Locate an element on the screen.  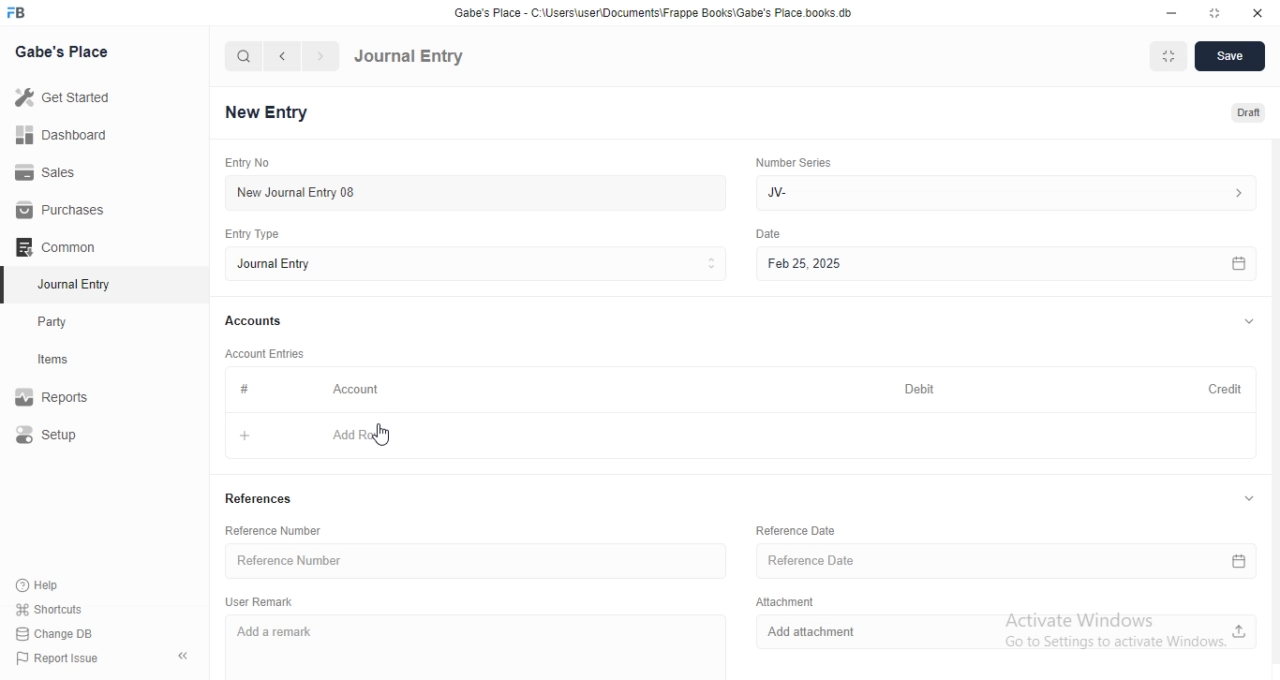
Help is located at coordinates (63, 584).